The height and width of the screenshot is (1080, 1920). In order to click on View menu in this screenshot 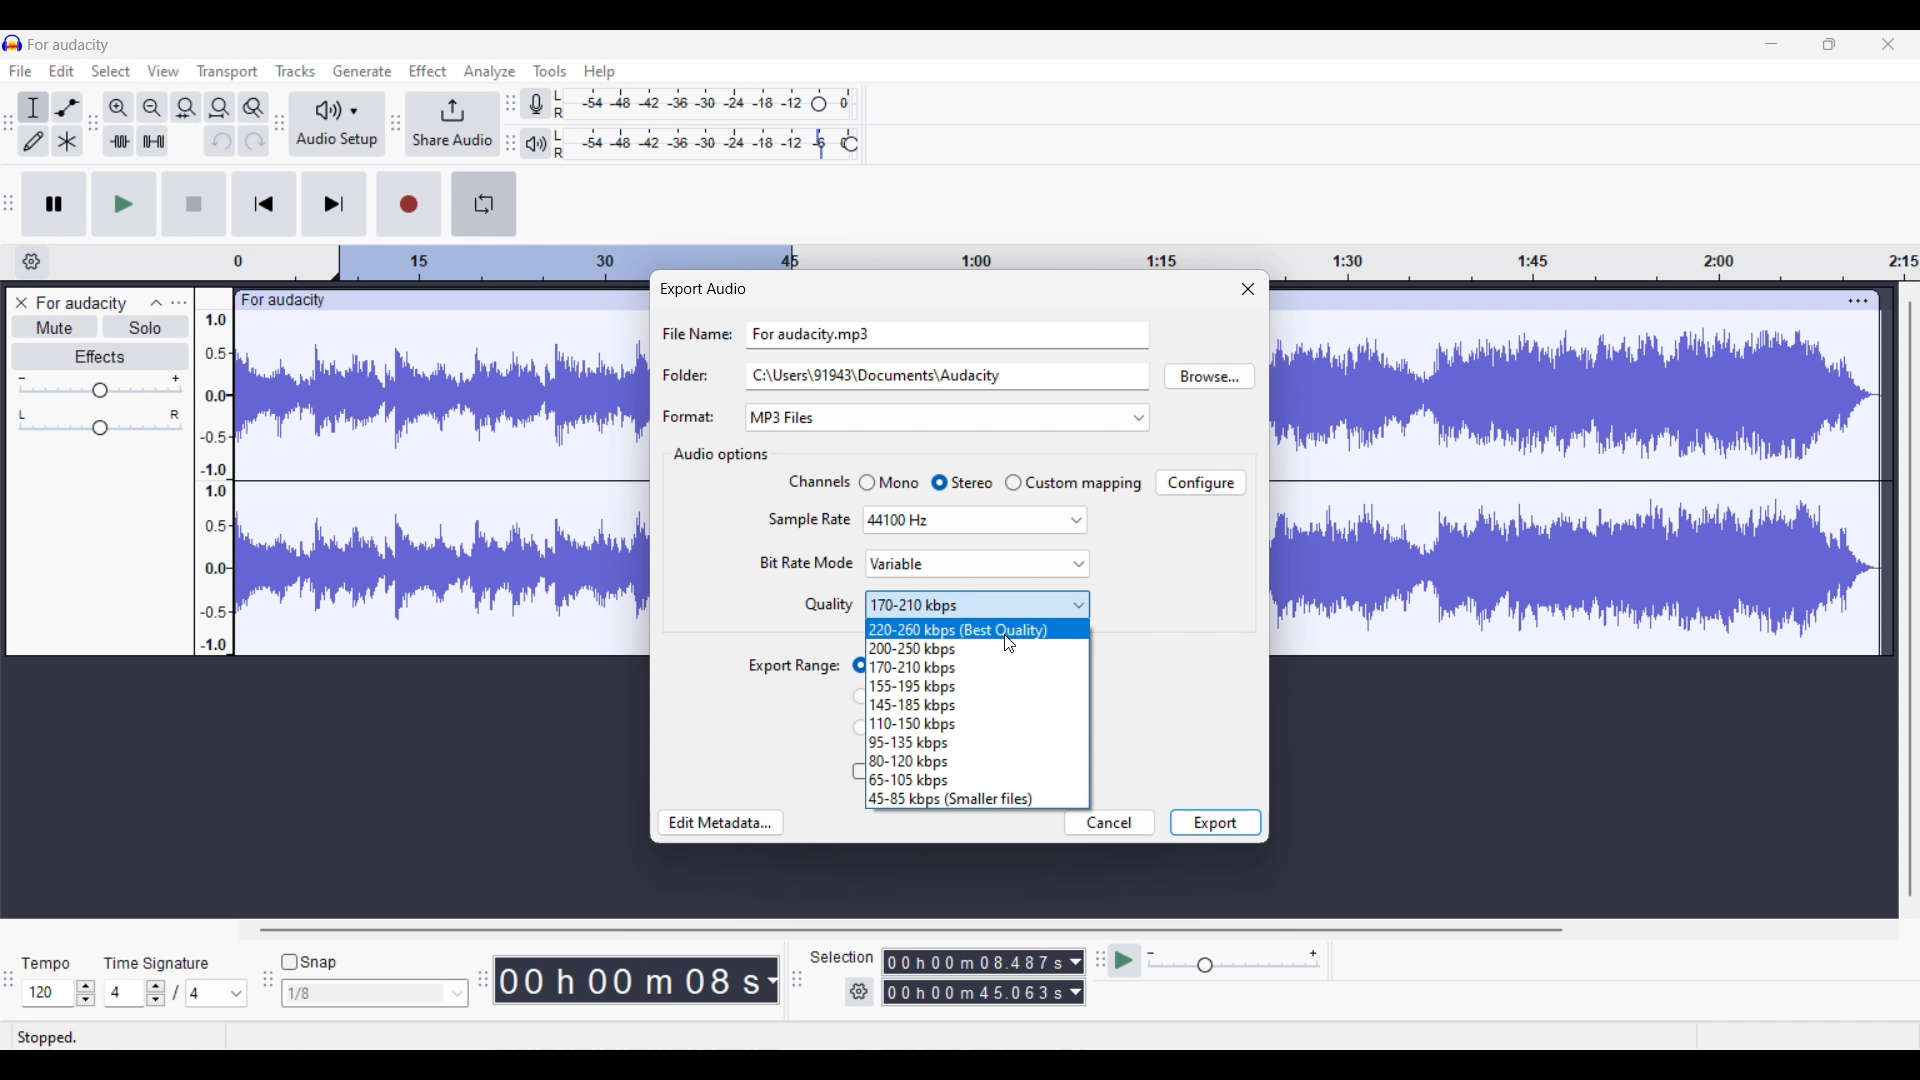, I will do `click(164, 71)`.